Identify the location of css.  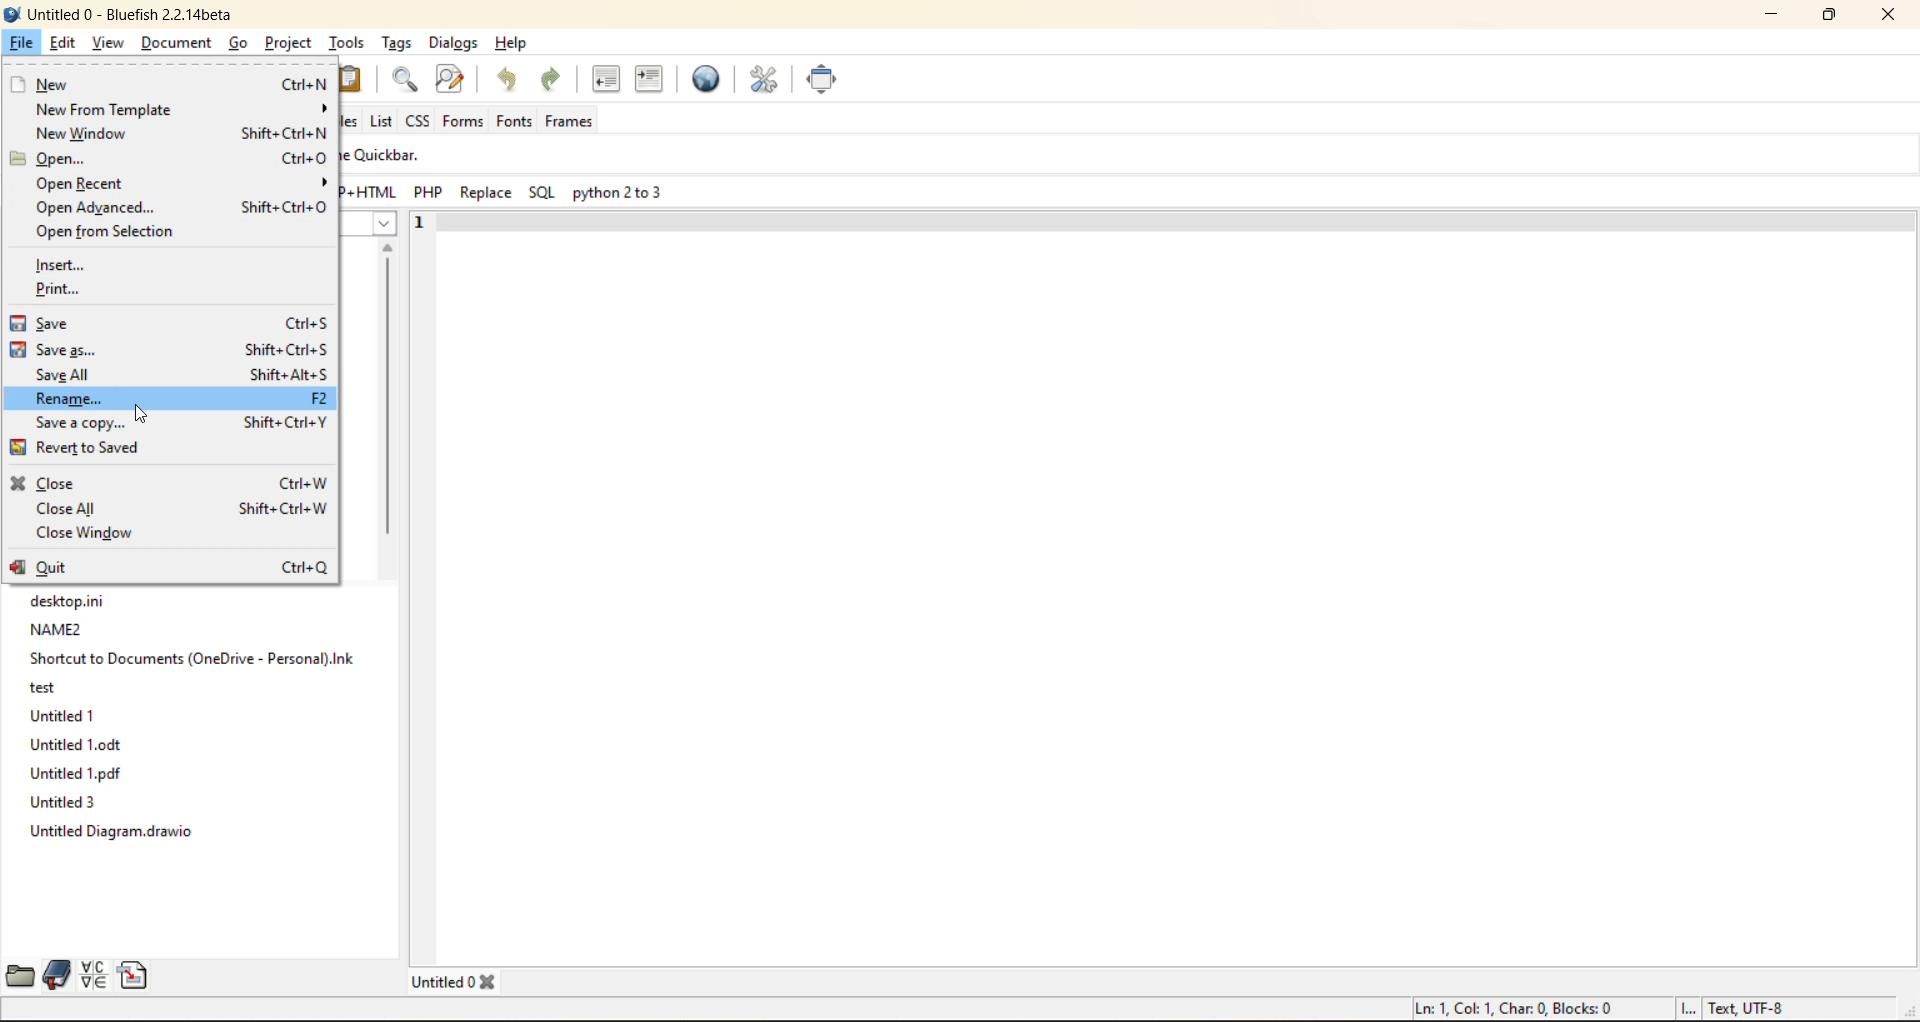
(419, 121).